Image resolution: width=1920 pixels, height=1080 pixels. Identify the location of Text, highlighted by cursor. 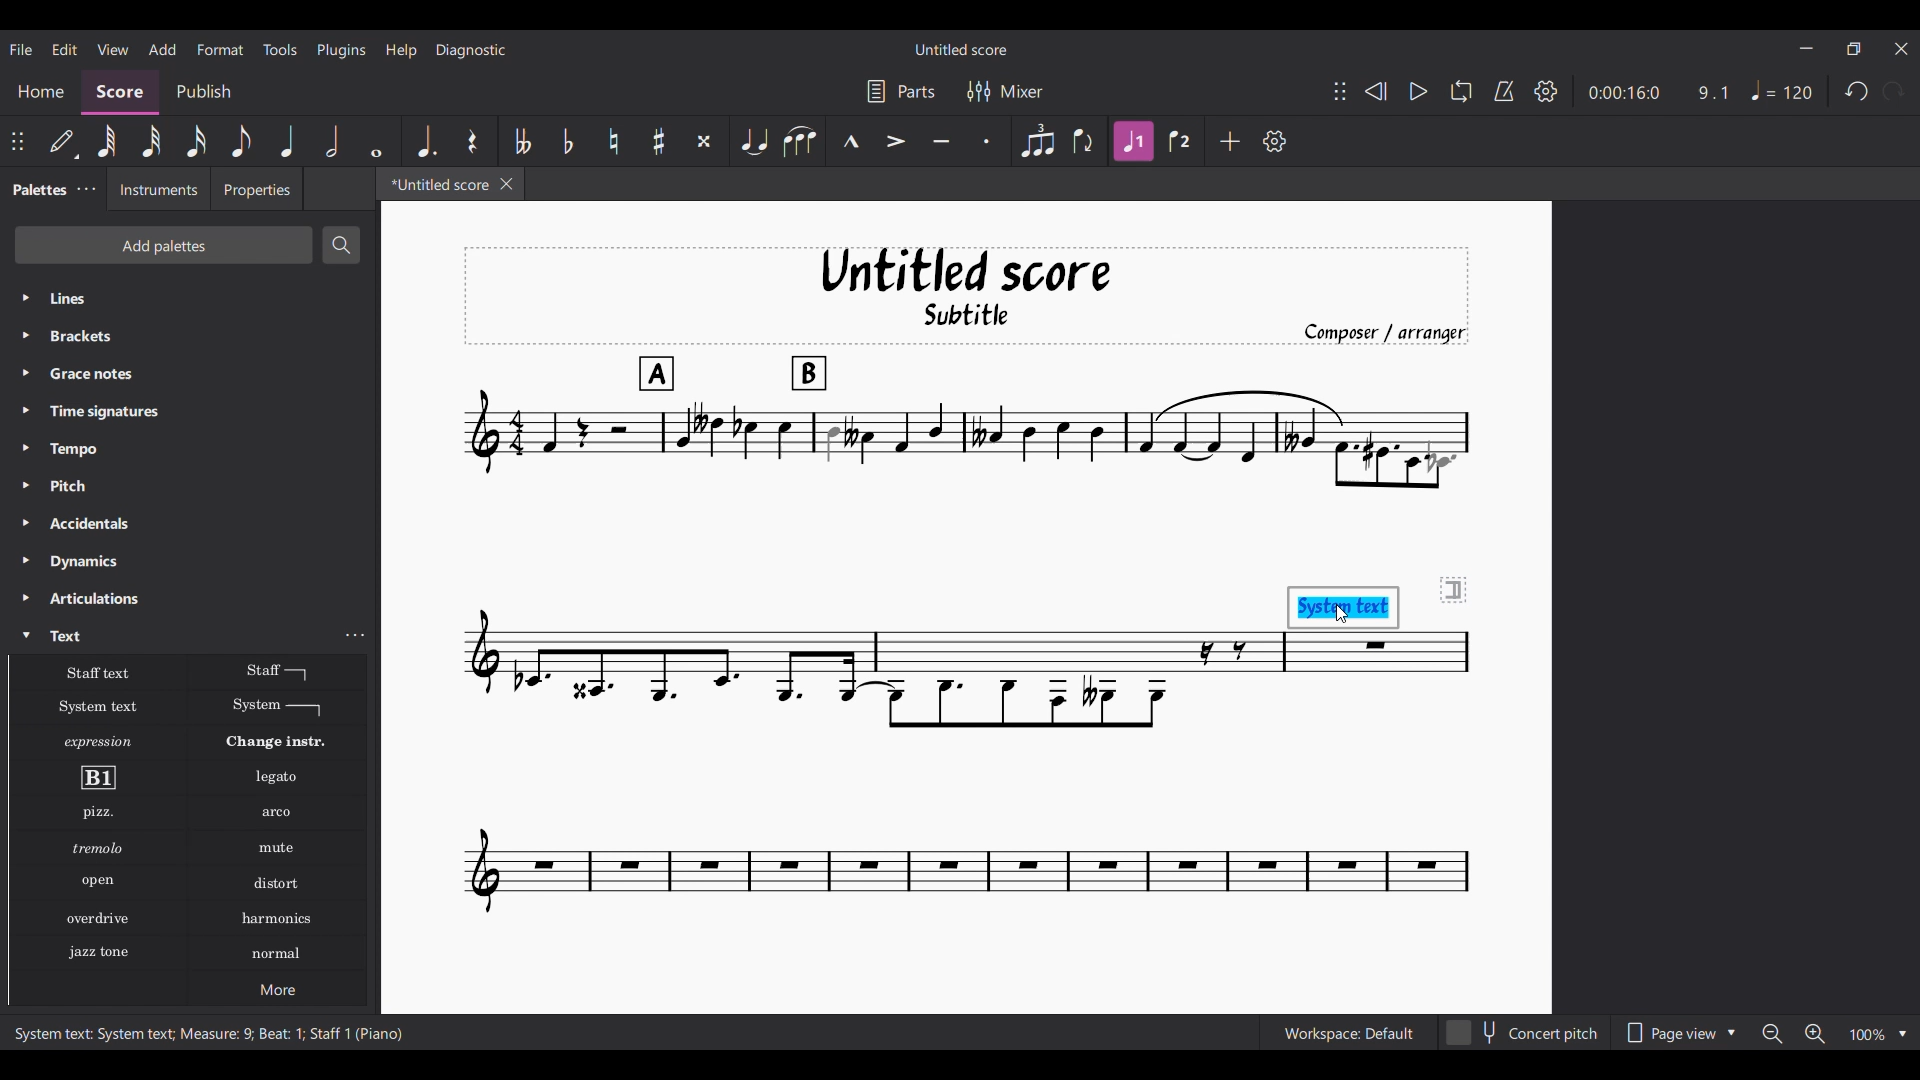
(171, 634).